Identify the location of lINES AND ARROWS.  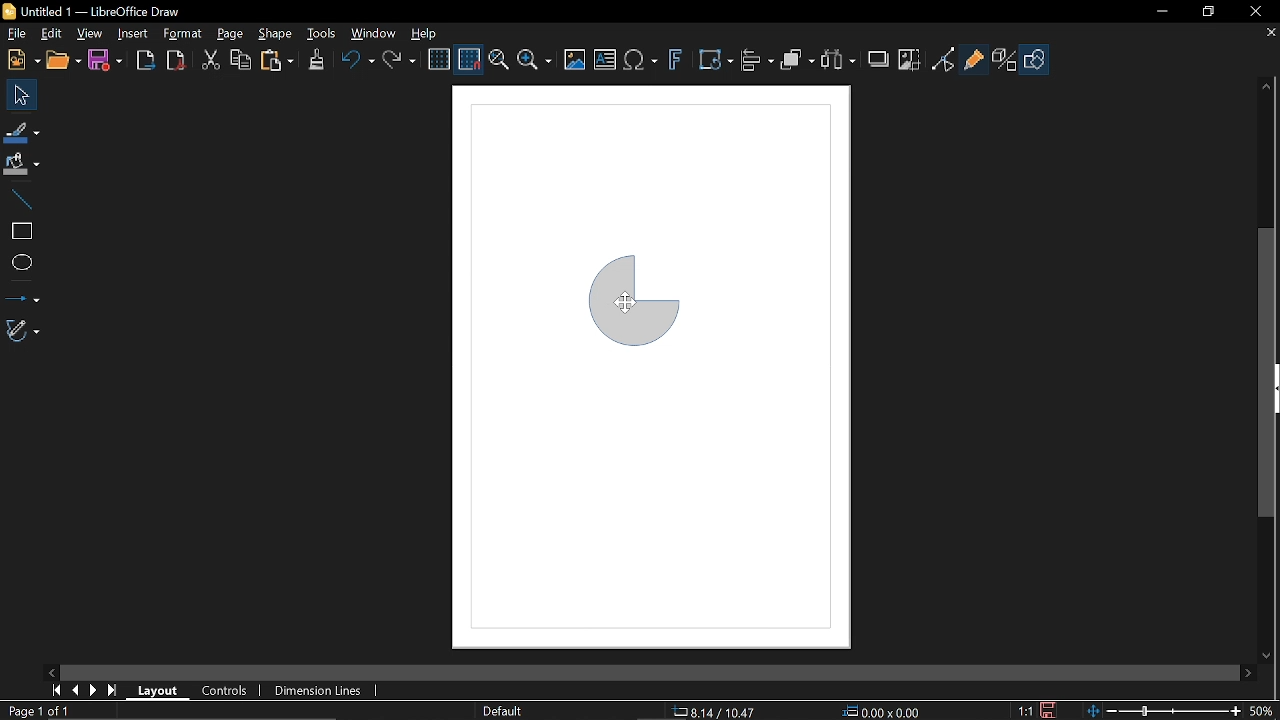
(22, 294).